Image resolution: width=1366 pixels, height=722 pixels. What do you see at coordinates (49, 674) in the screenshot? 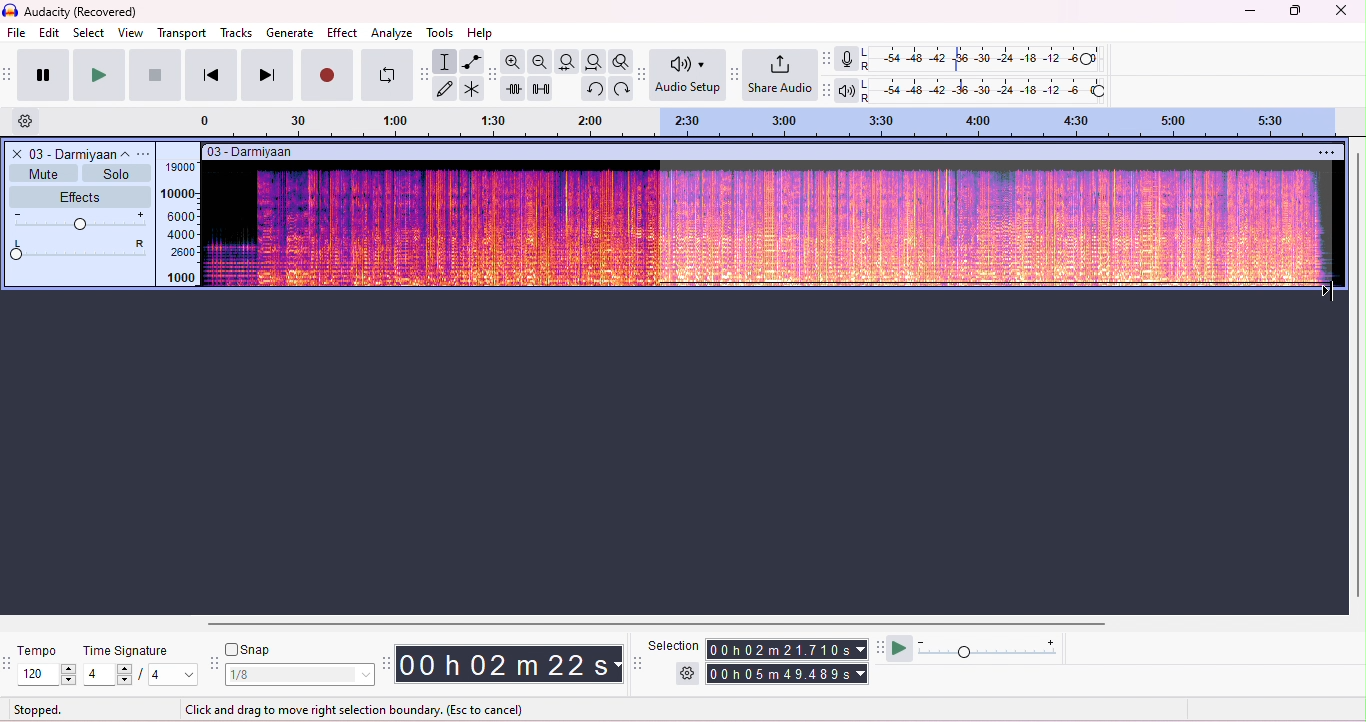
I see `tempo selection` at bounding box center [49, 674].